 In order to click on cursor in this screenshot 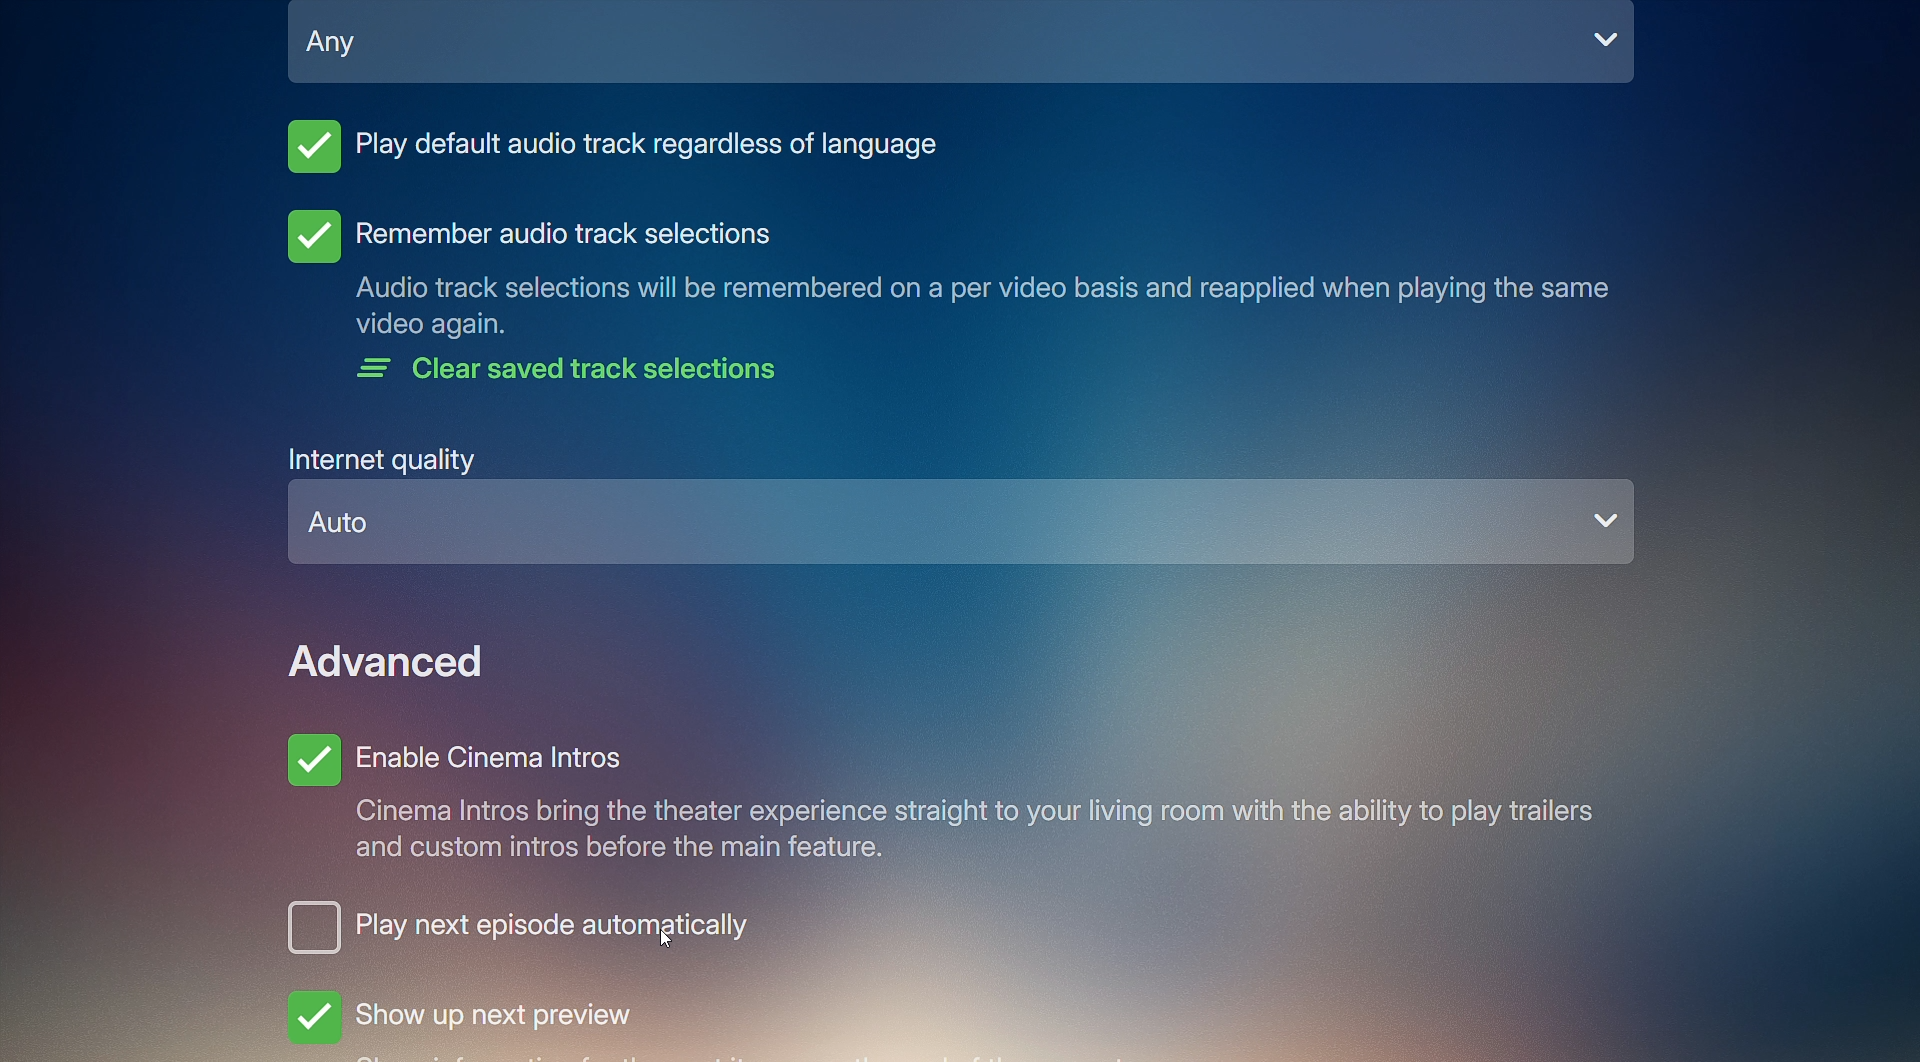, I will do `click(668, 939)`.